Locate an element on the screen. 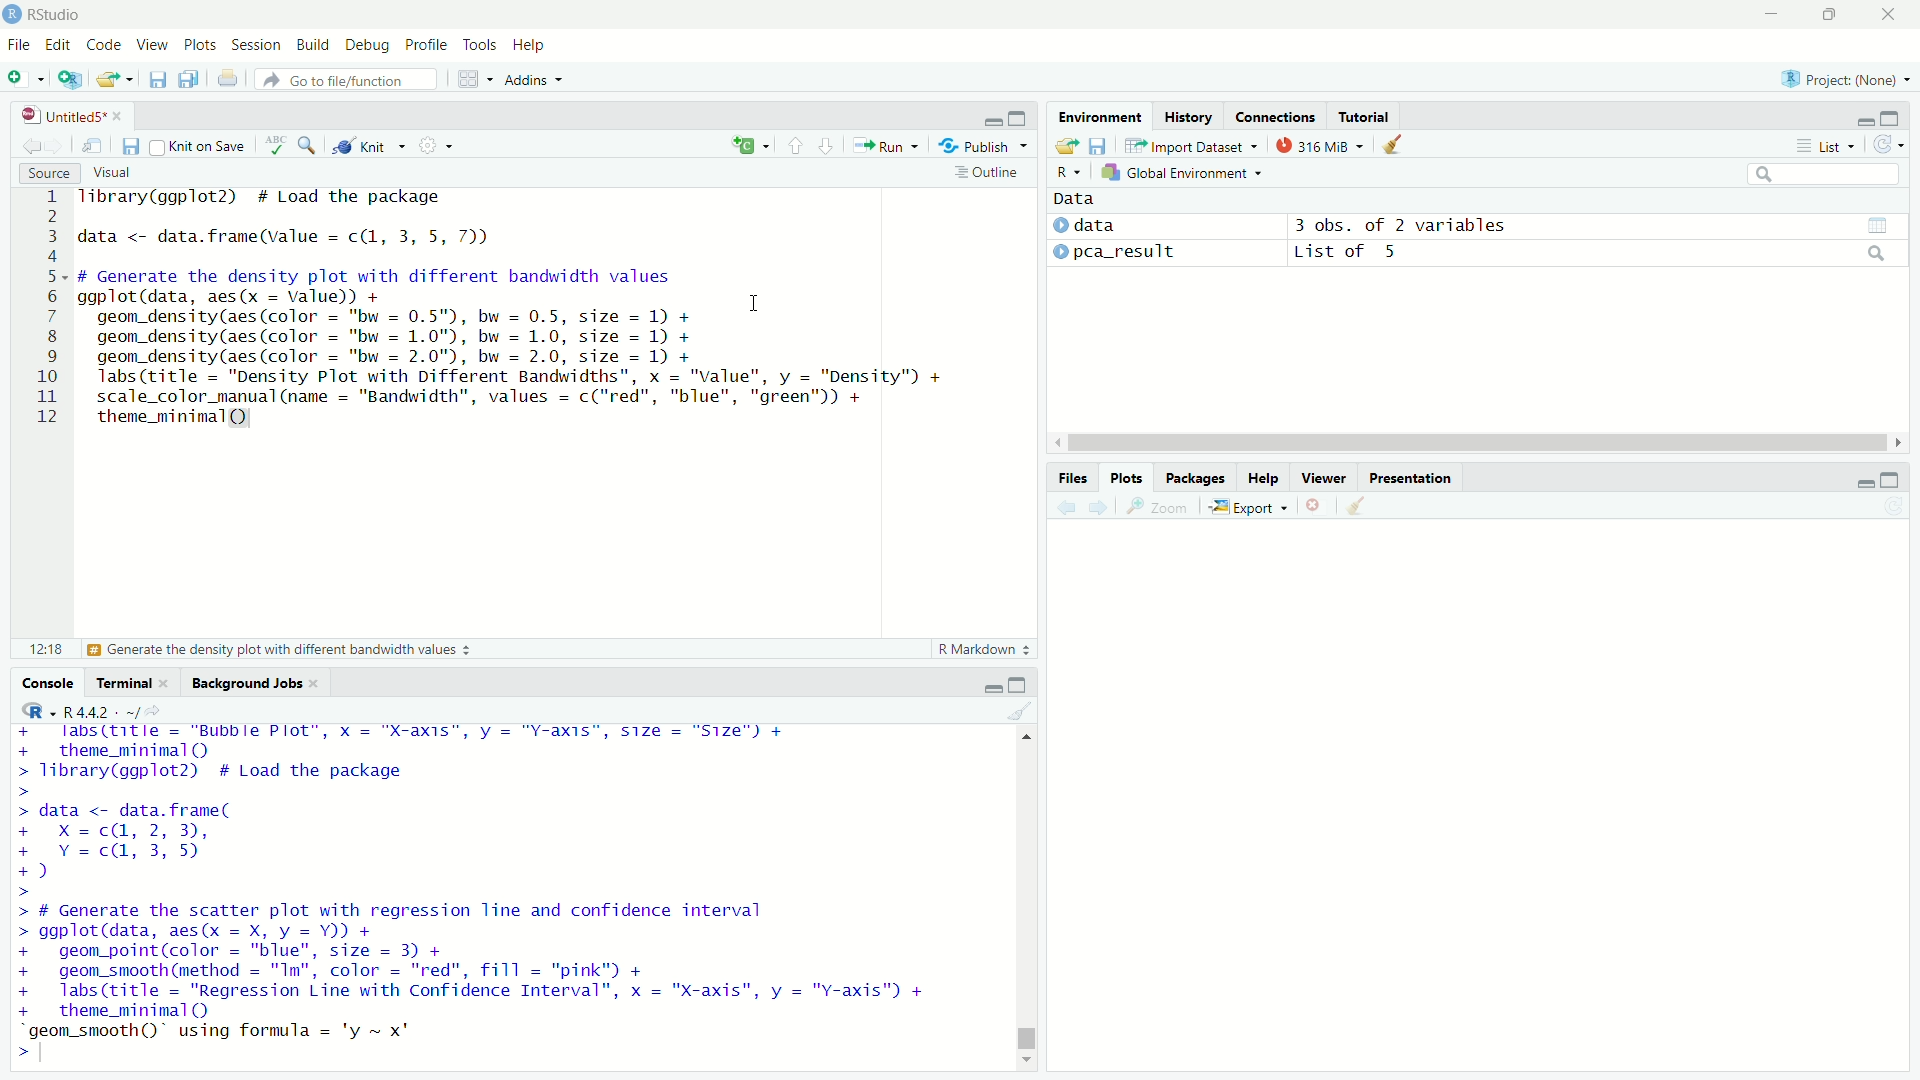  Clear all plots is located at coordinates (1356, 507).